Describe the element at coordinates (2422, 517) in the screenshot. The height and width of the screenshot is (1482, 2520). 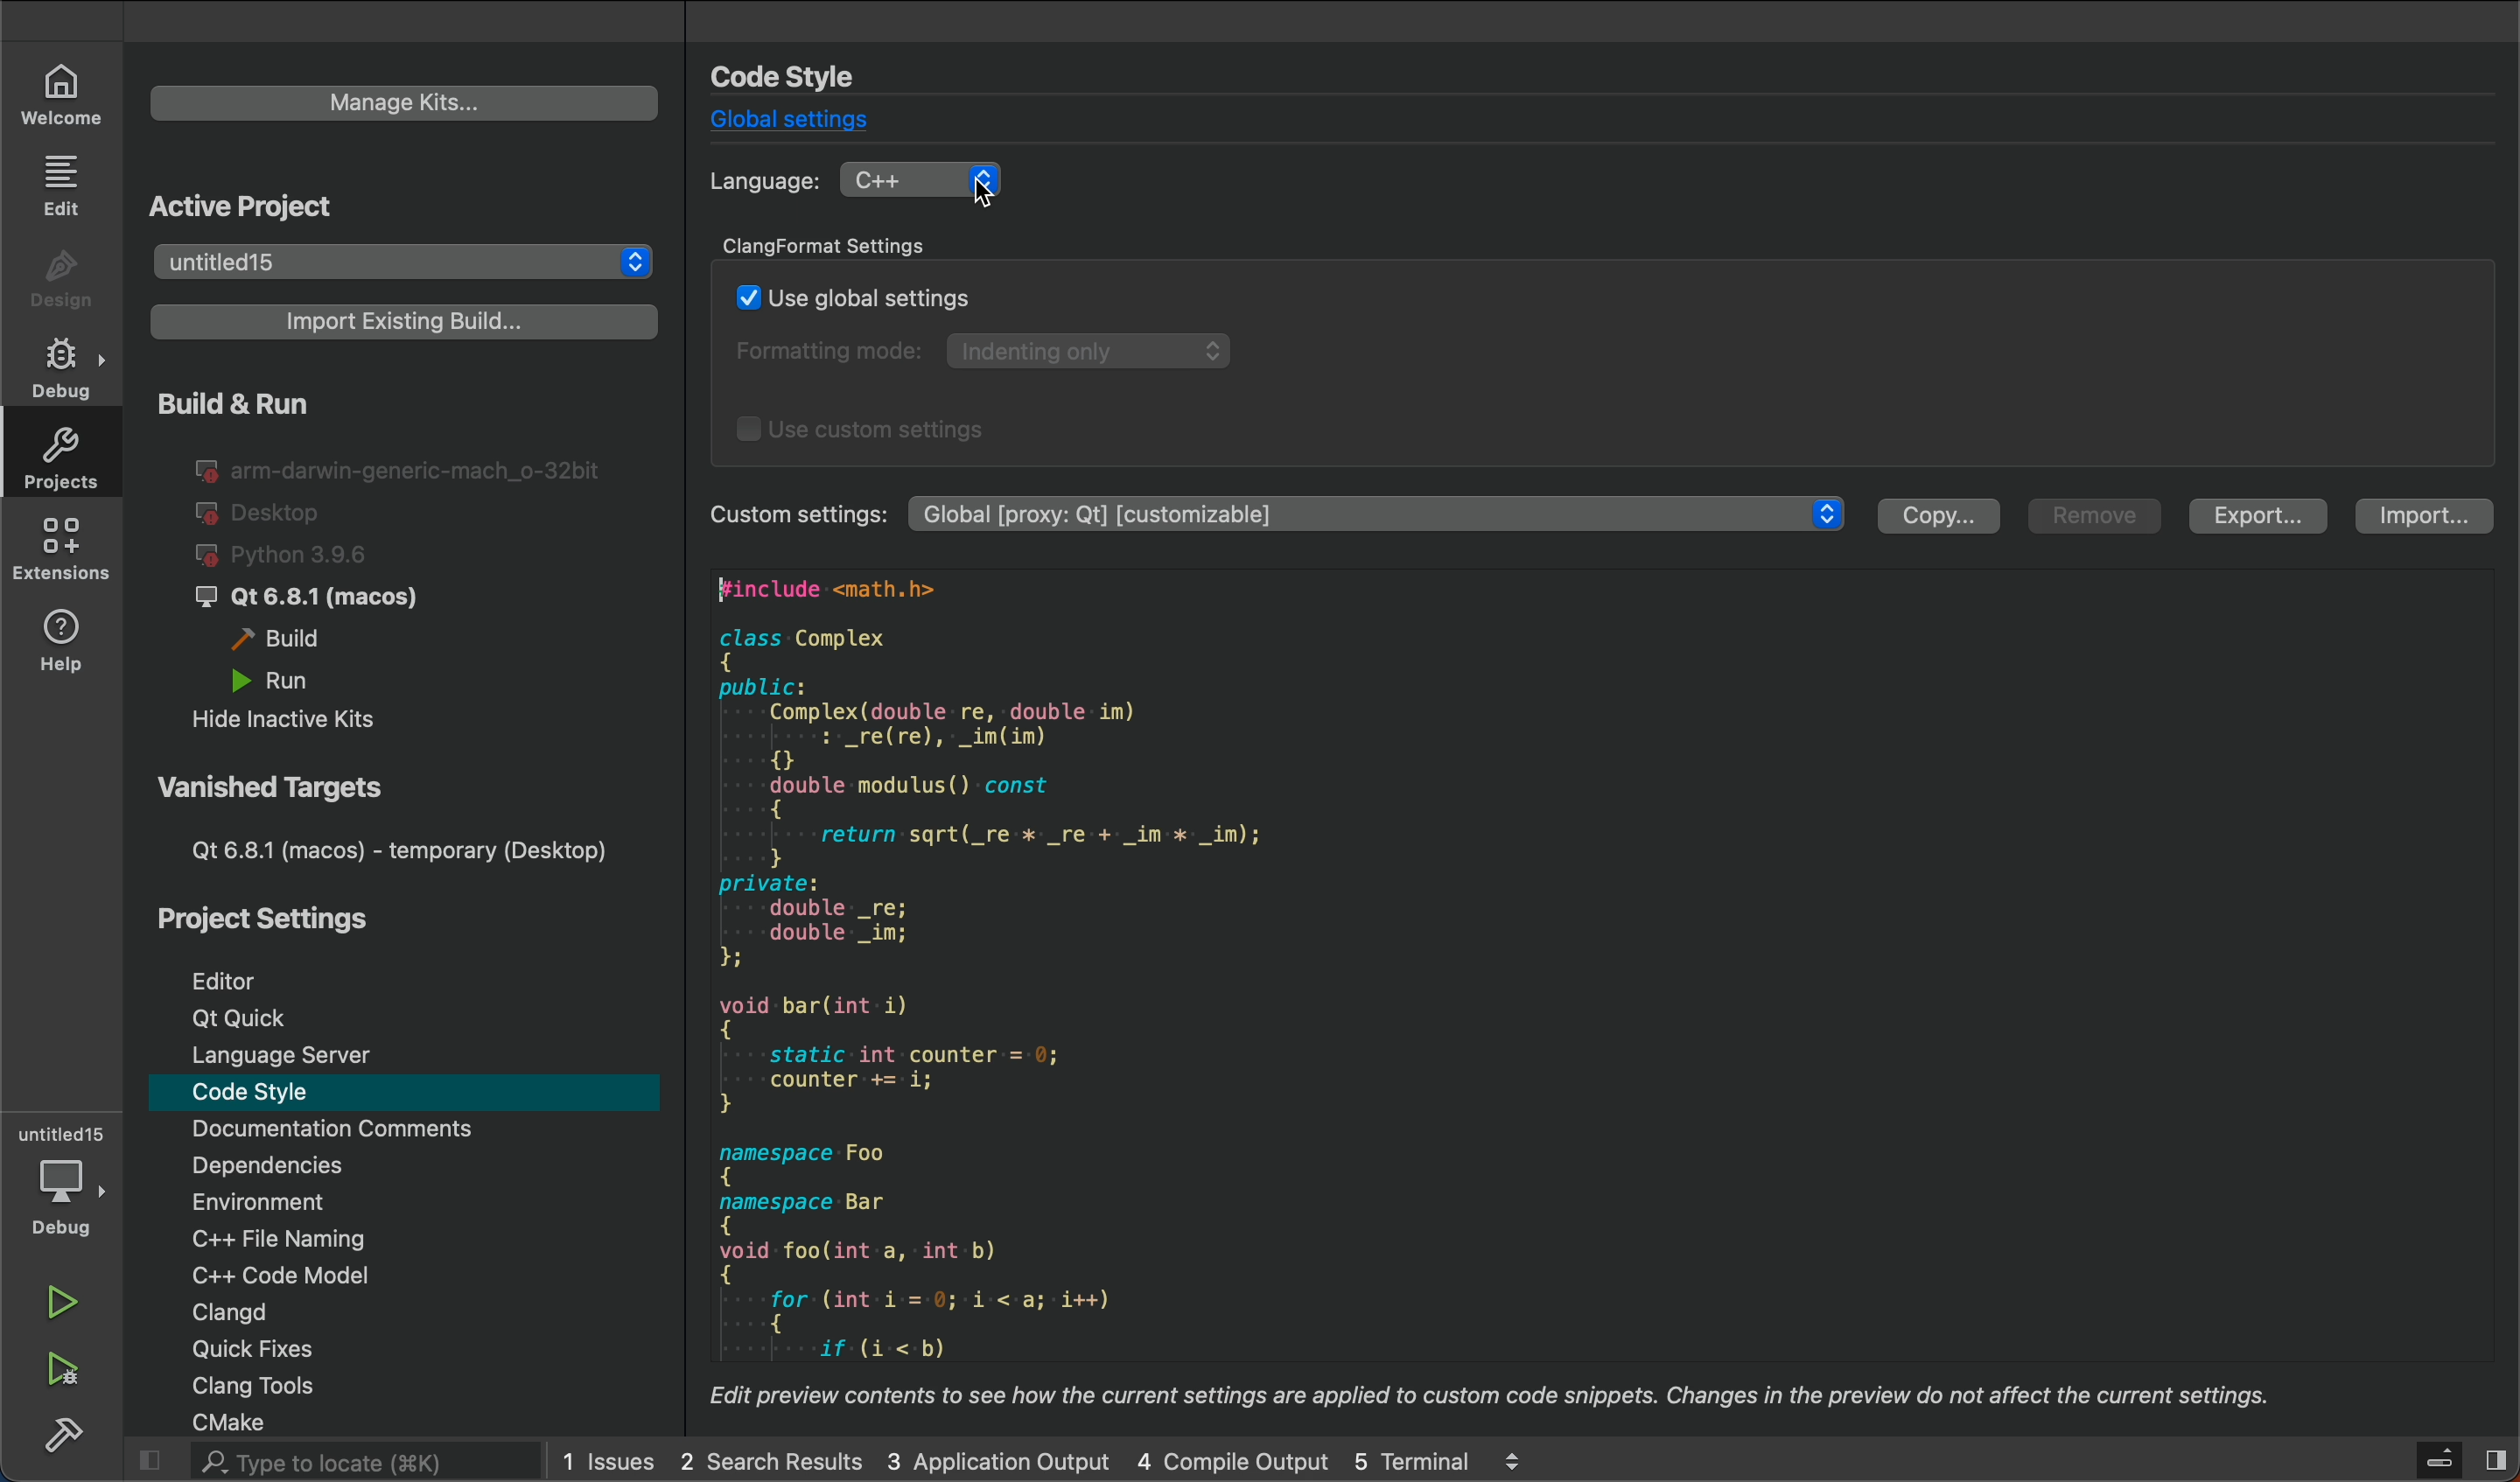
I see `import` at that location.